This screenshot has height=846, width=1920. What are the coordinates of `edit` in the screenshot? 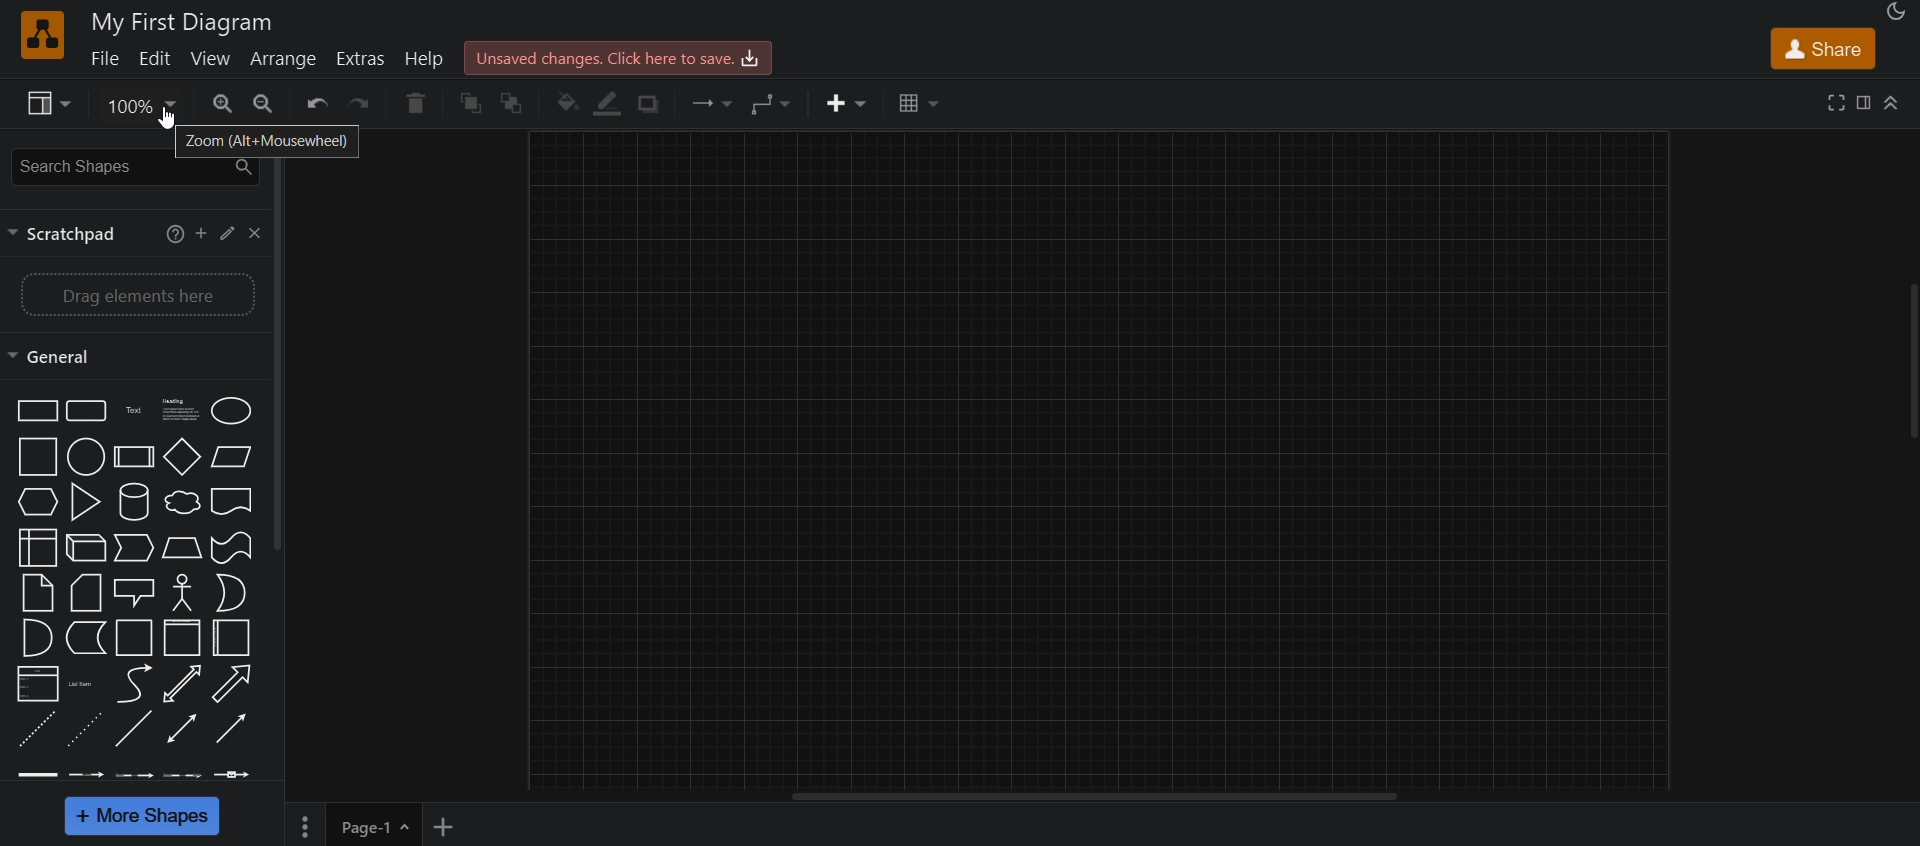 It's located at (156, 57).